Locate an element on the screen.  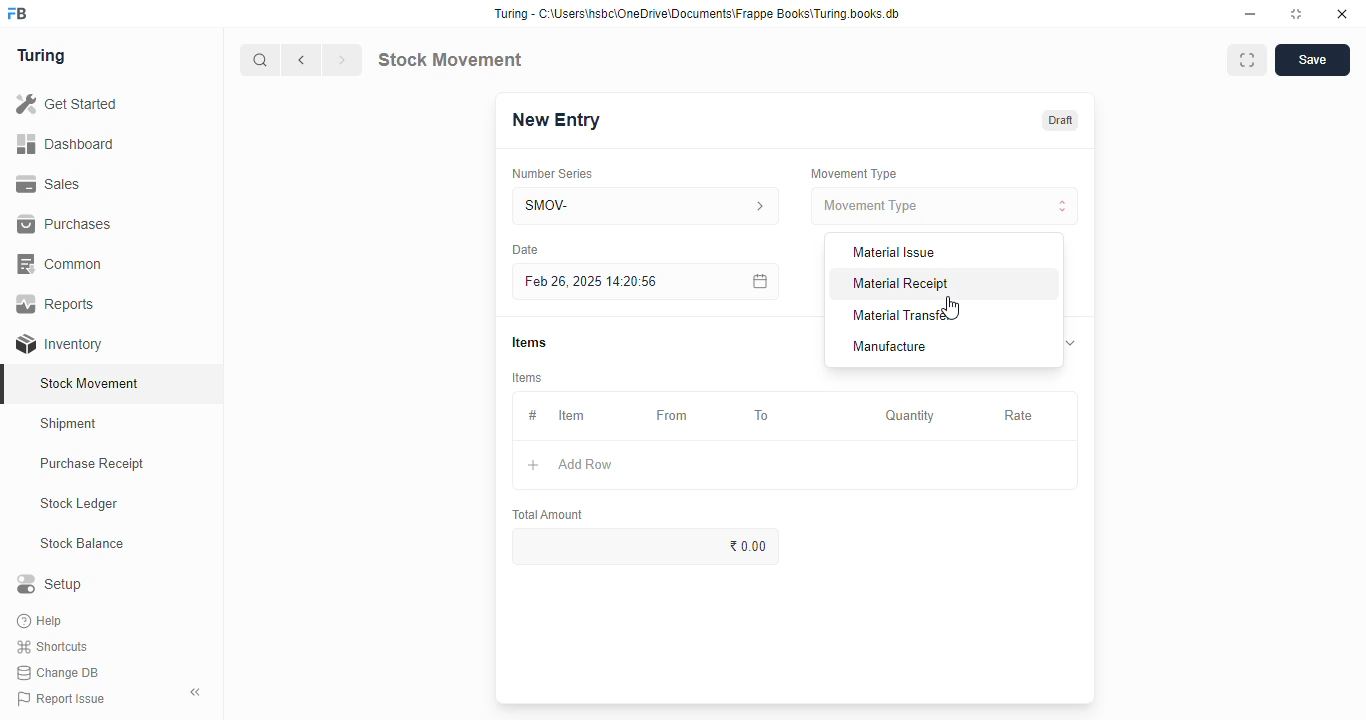
close is located at coordinates (1342, 14).